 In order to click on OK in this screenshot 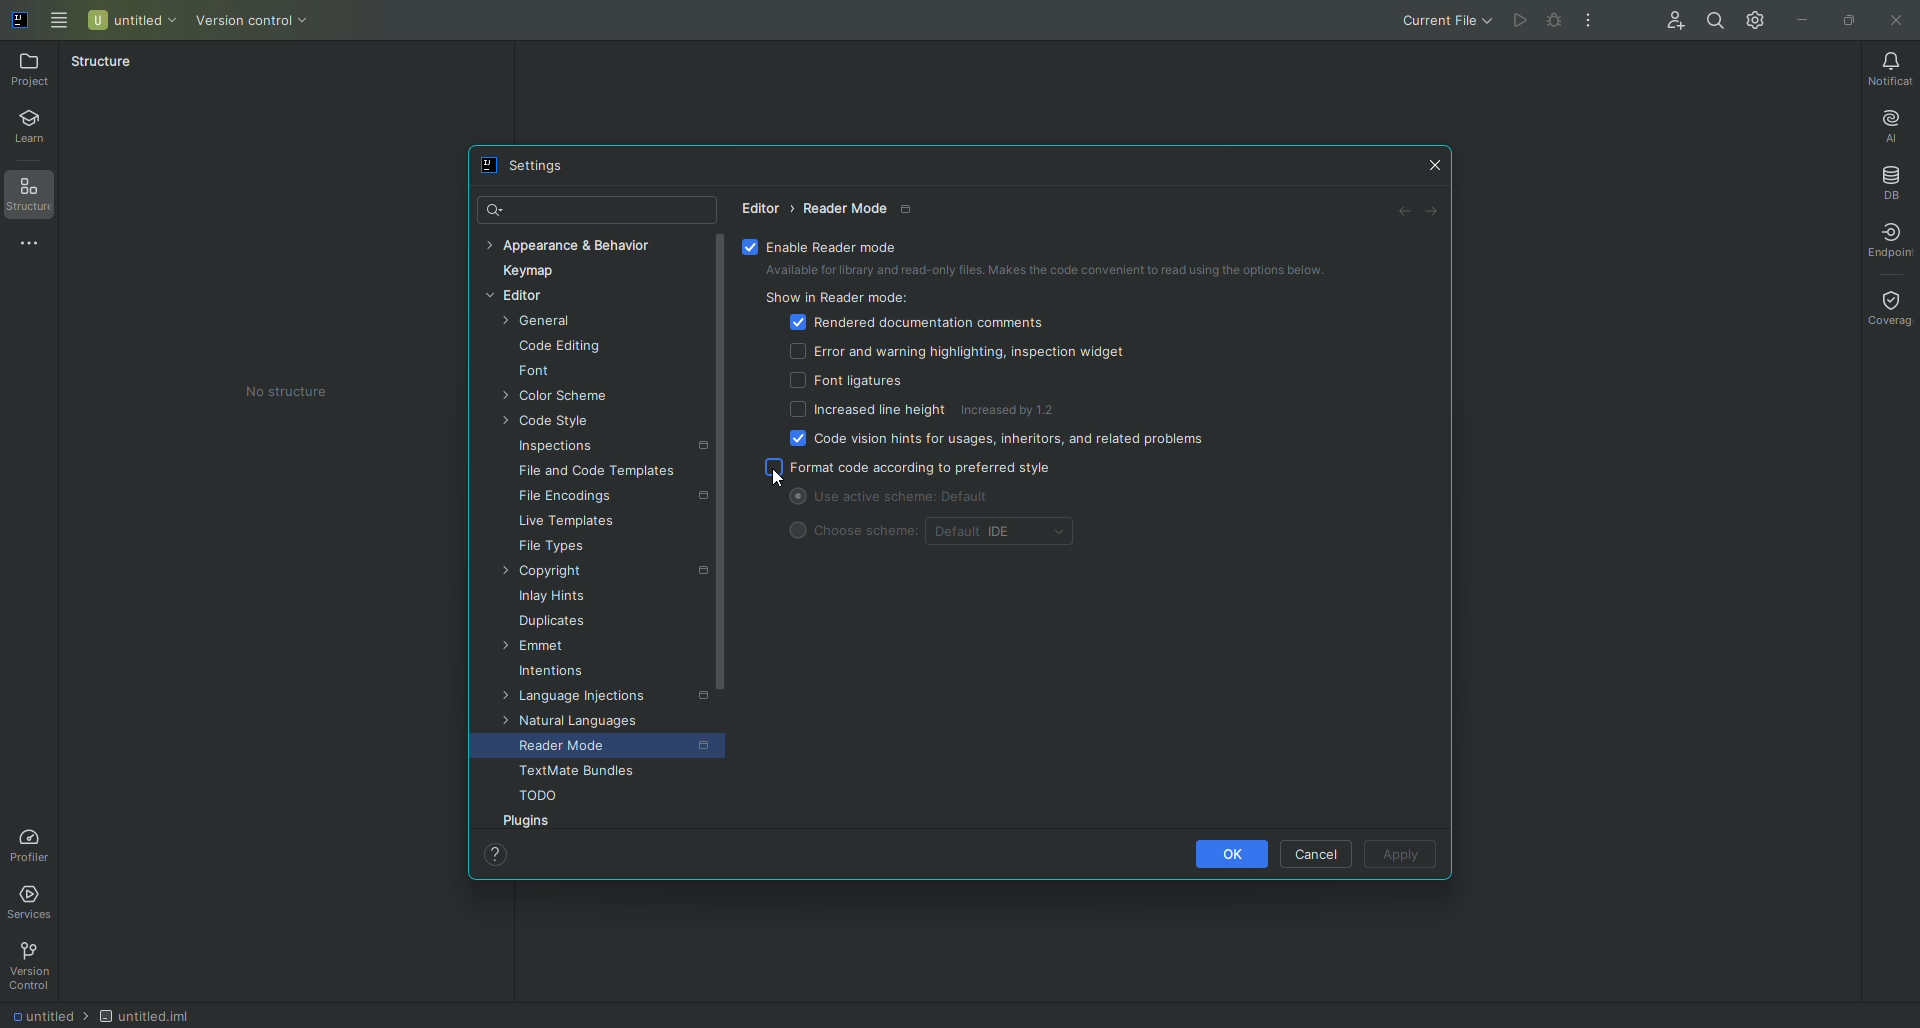, I will do `click(1232, 854)`.